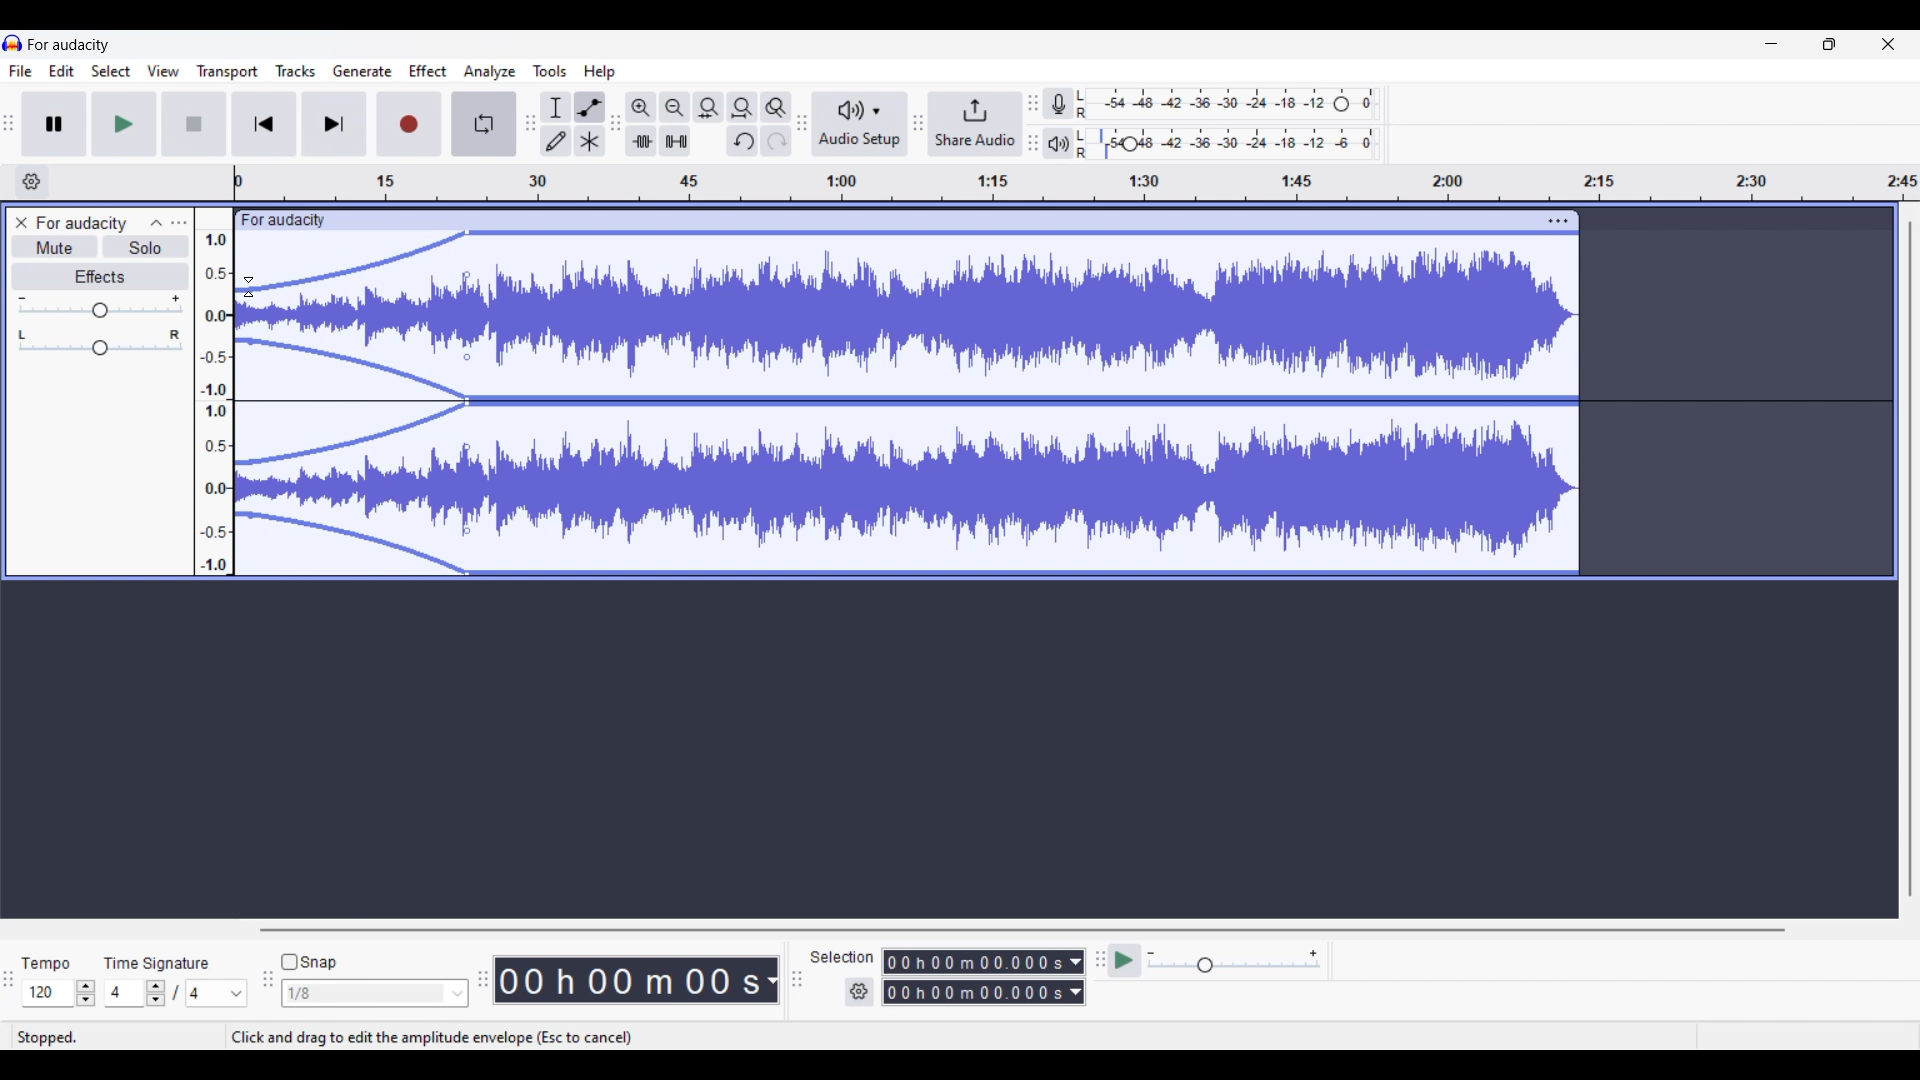 The height and width of the screenshot is (1080, 1920). What do you see at coordinates (936, 220) in the screenshot?
I see `click to move` at bounding box center [936, 220].